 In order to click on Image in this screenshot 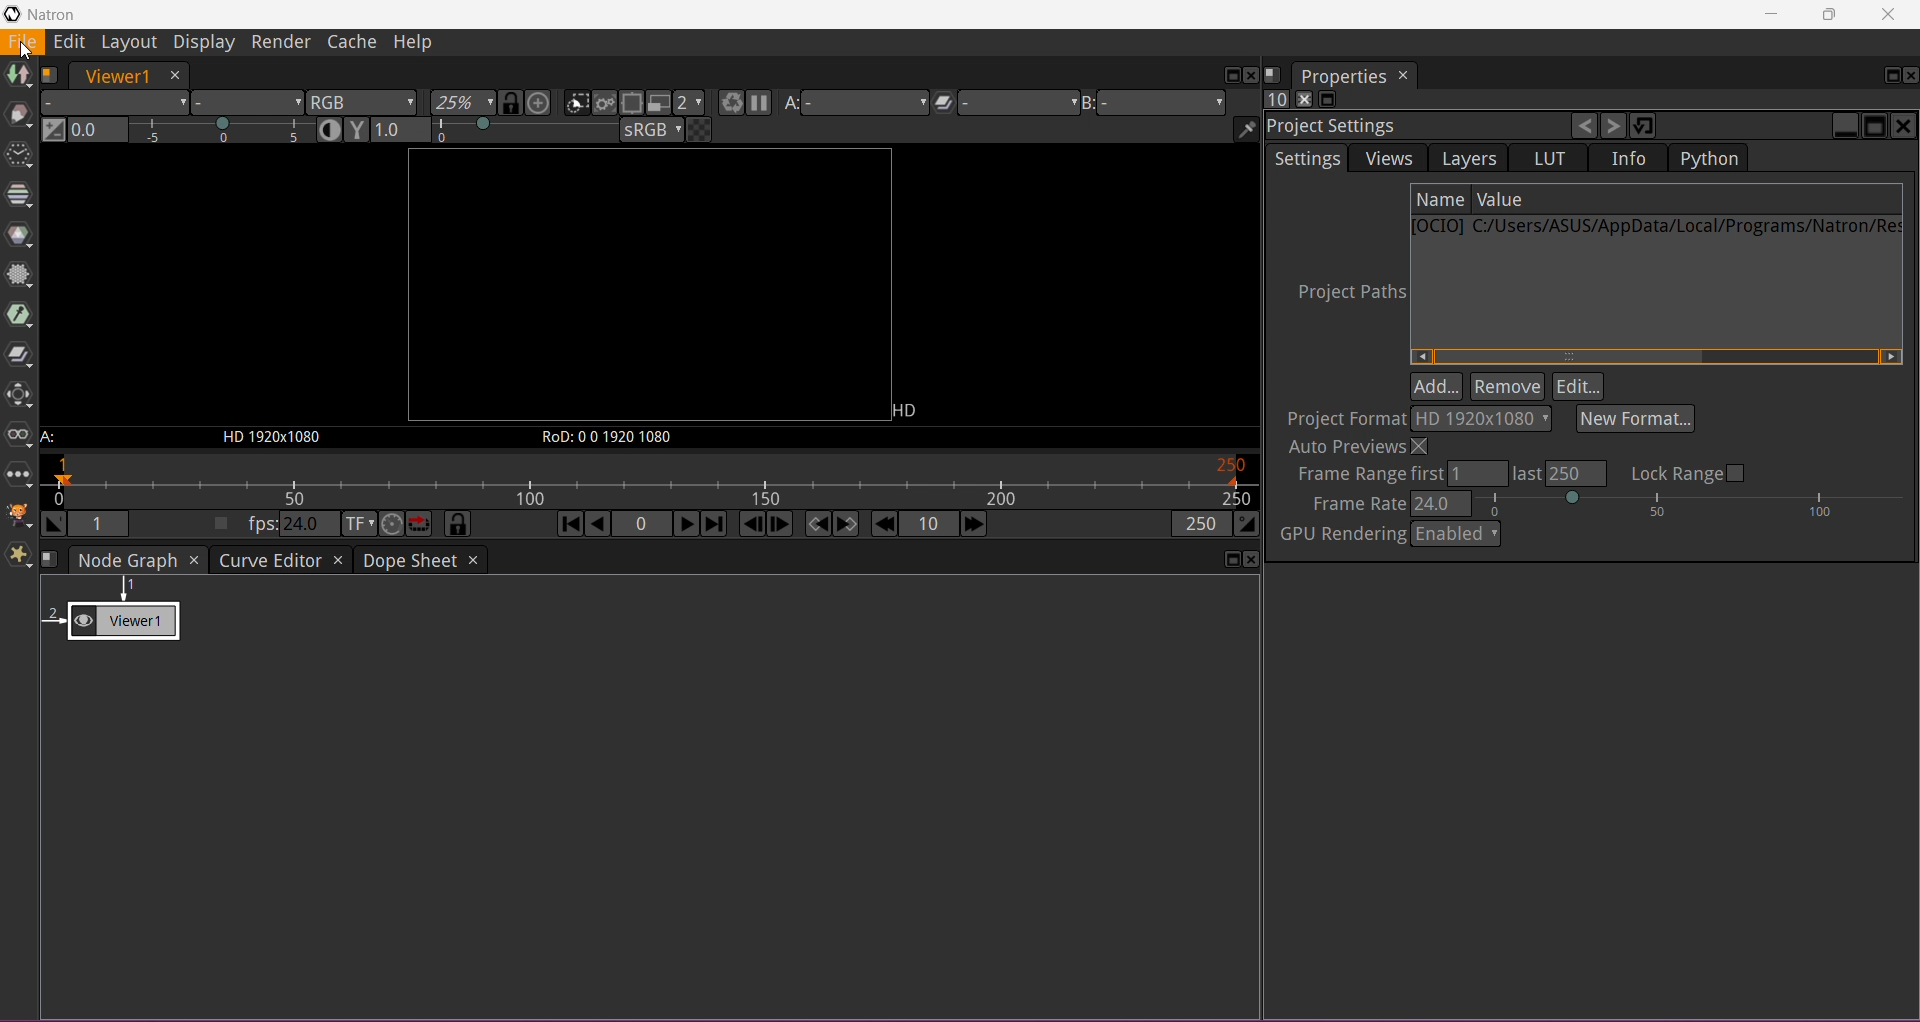, I will do `click(20, 78)`.